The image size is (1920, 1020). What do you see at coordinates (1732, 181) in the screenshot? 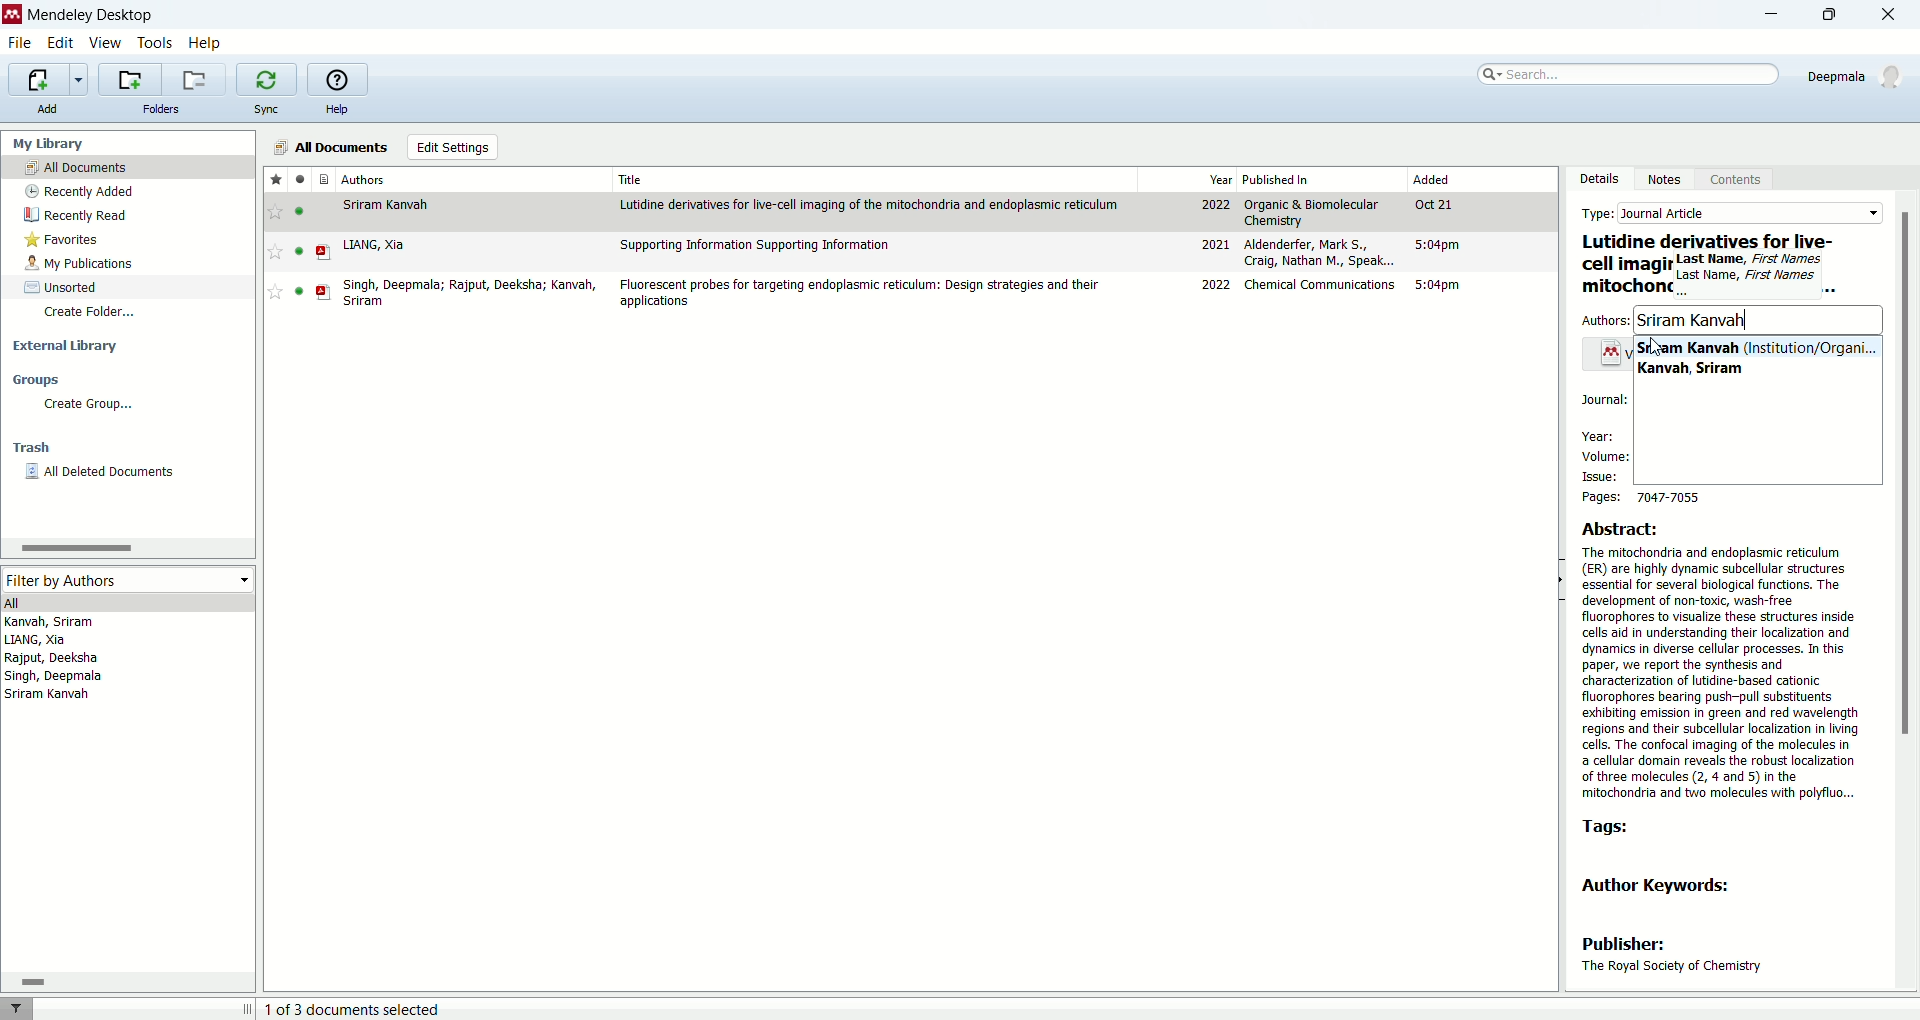
I see `content` at bounding box center [1732, 181].